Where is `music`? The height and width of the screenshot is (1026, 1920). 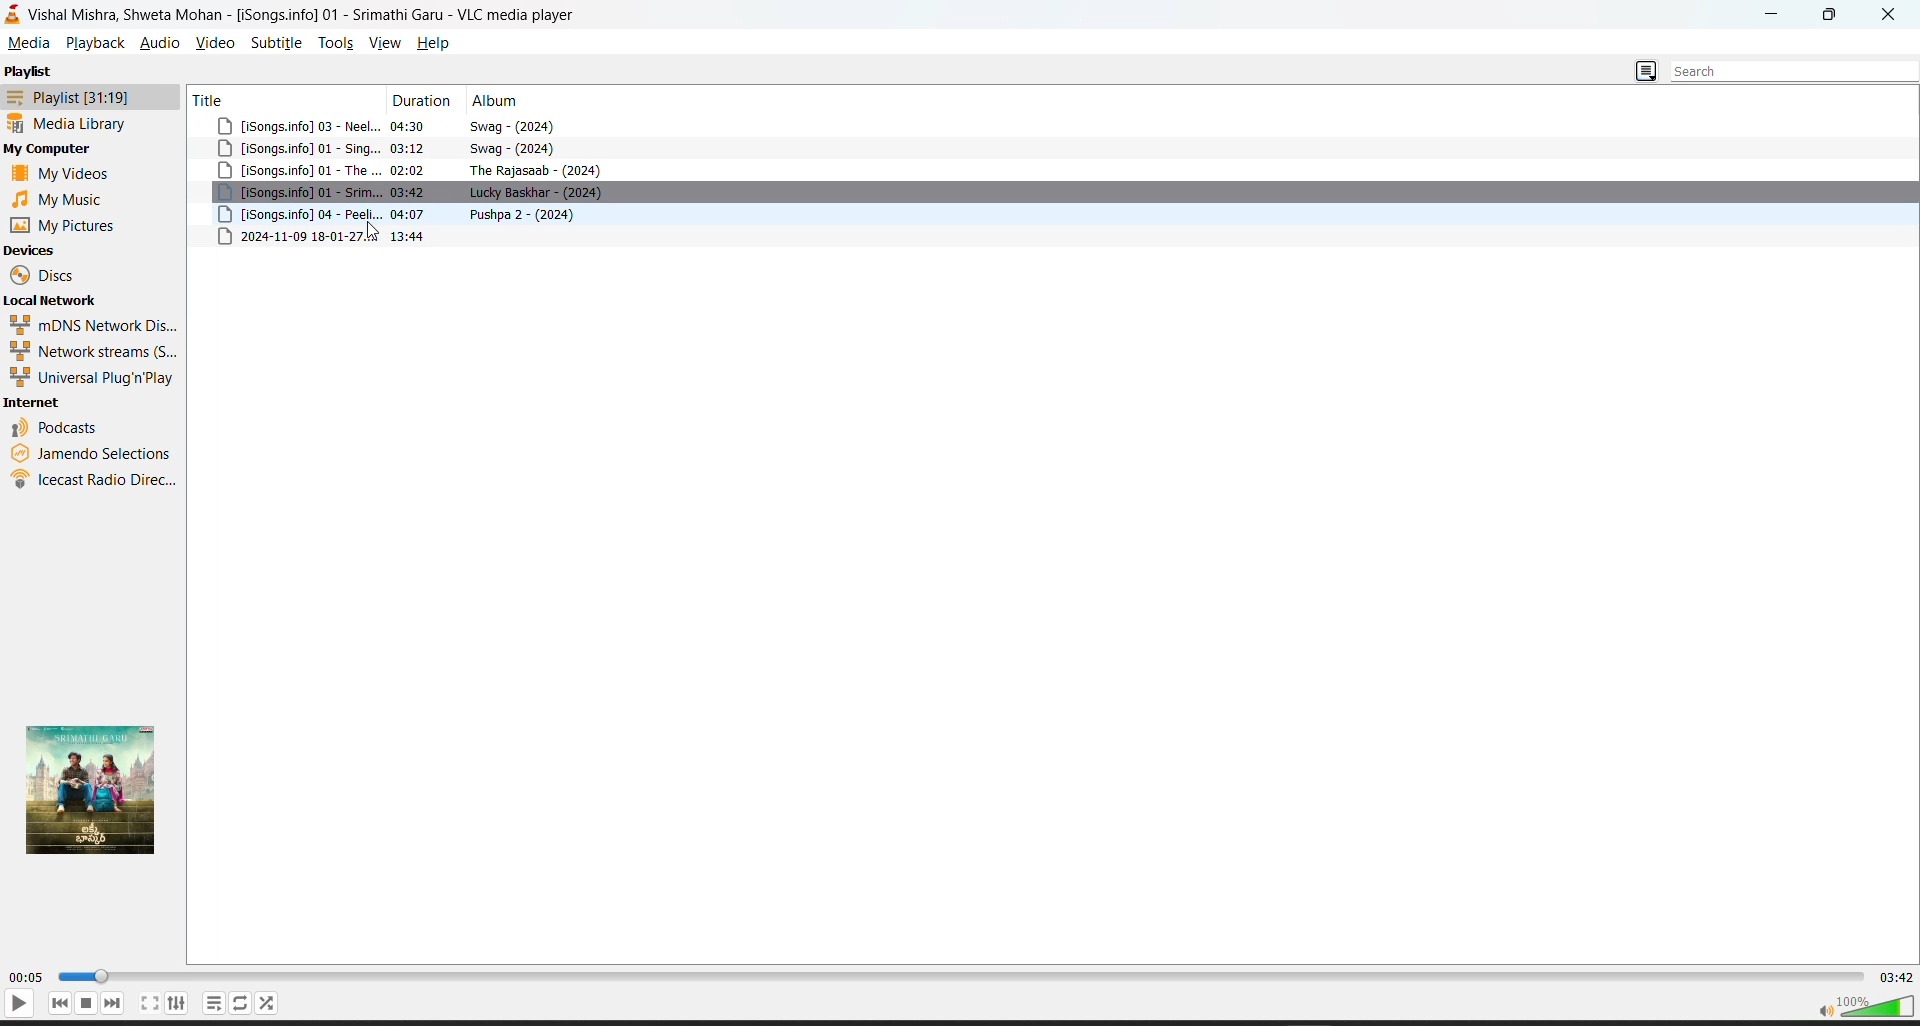 music is located at coordinates (60, 199).